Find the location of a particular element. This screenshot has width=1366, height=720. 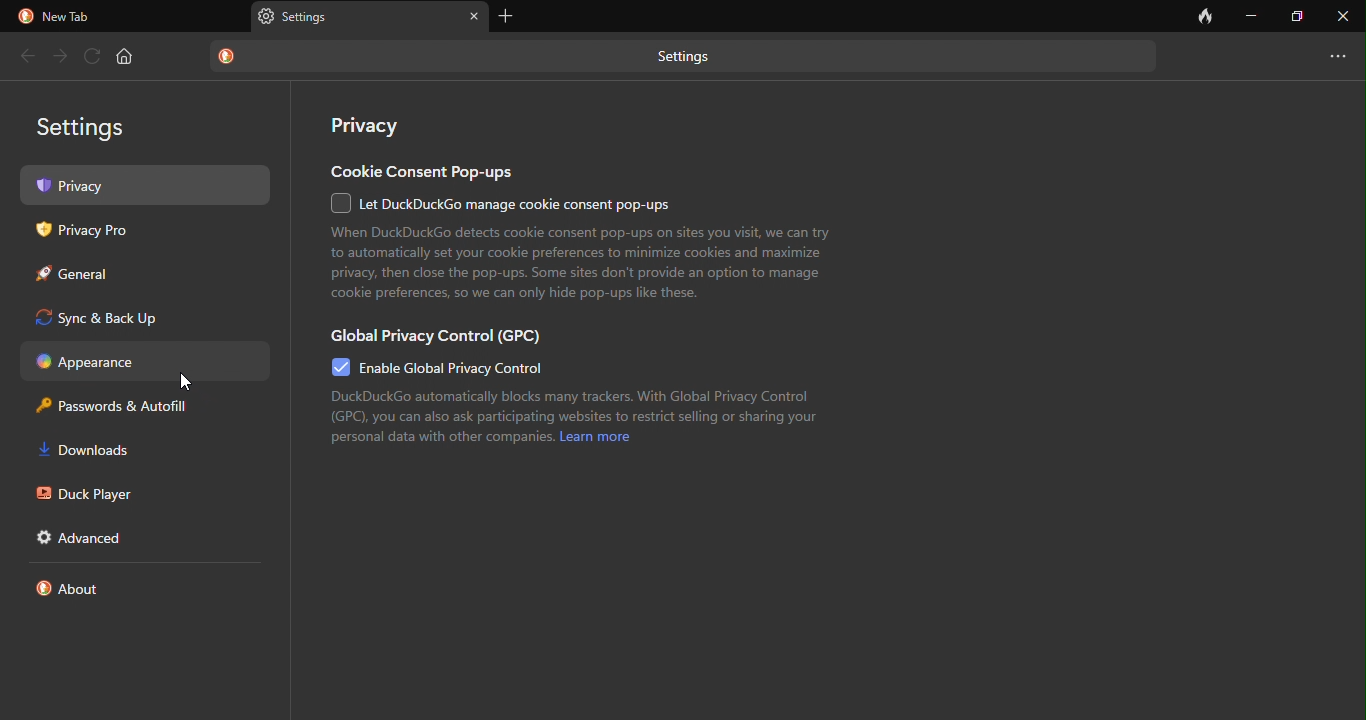

settings is located at coordinates (690, 58).